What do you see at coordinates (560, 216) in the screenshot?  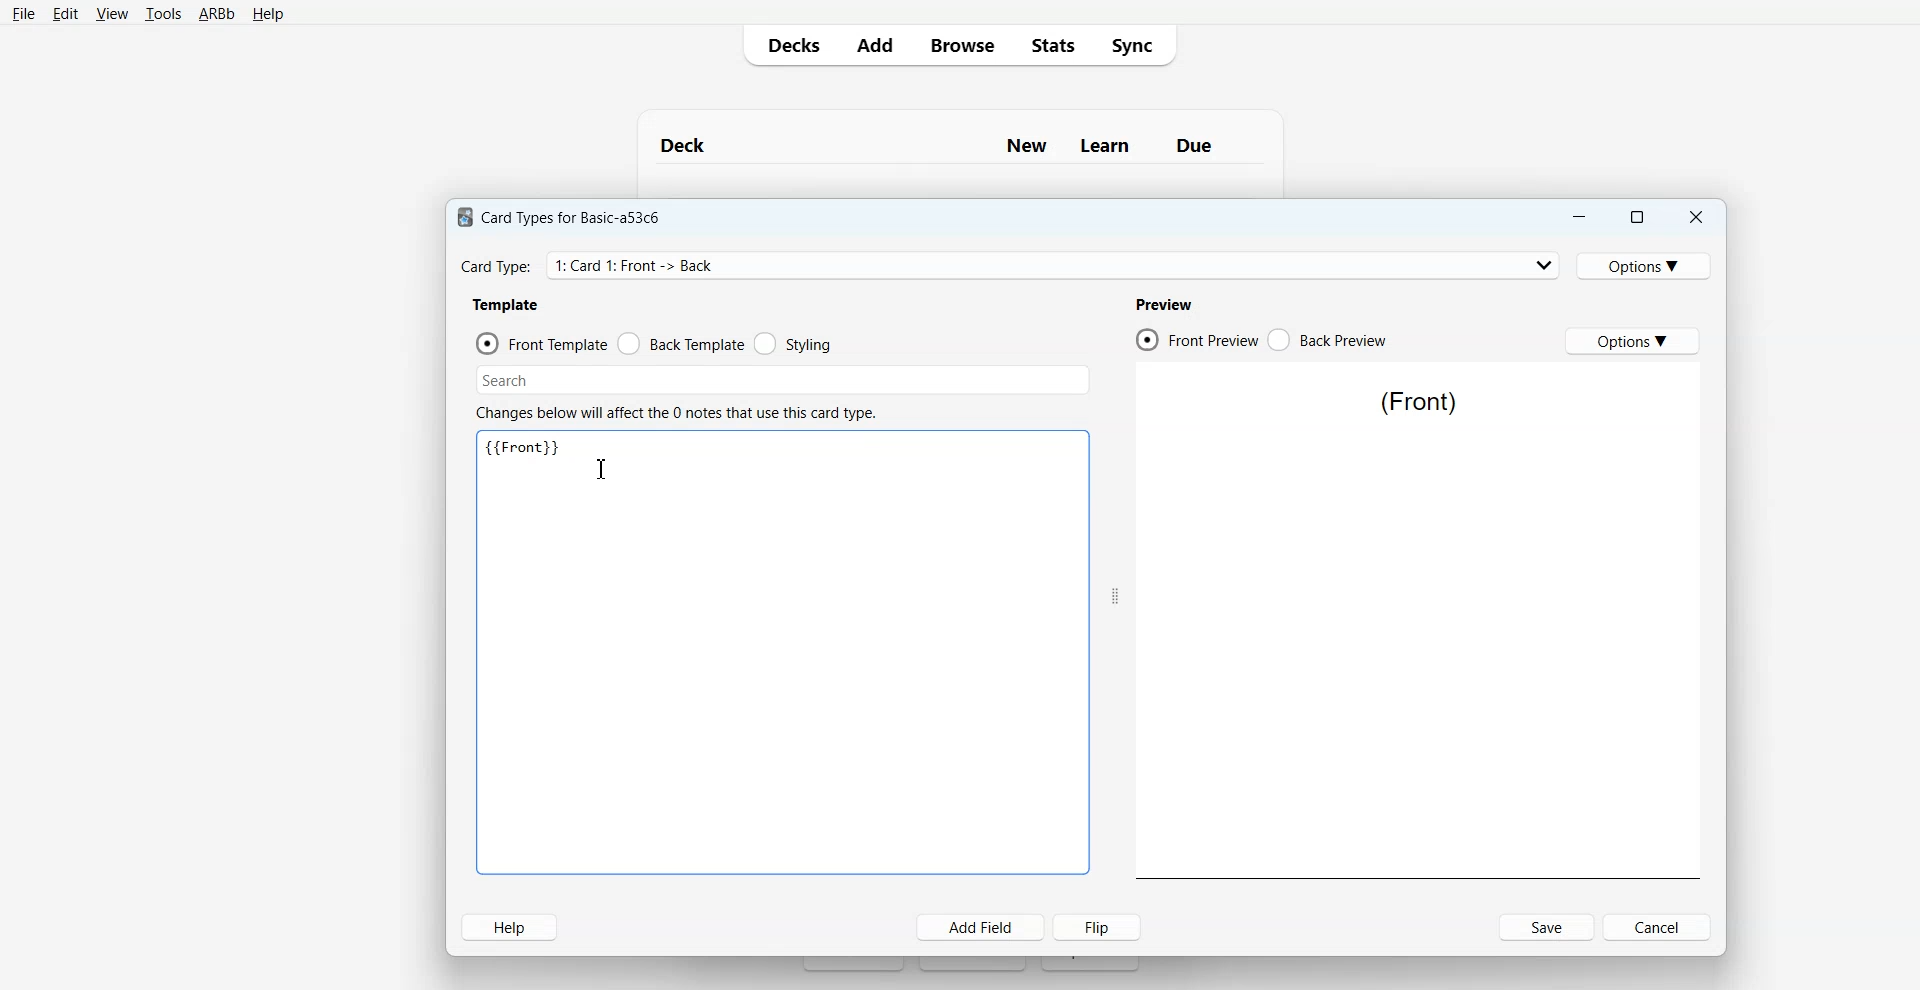 I see `Card Types for Basic-a53c6` at bounding box center [560, 216].